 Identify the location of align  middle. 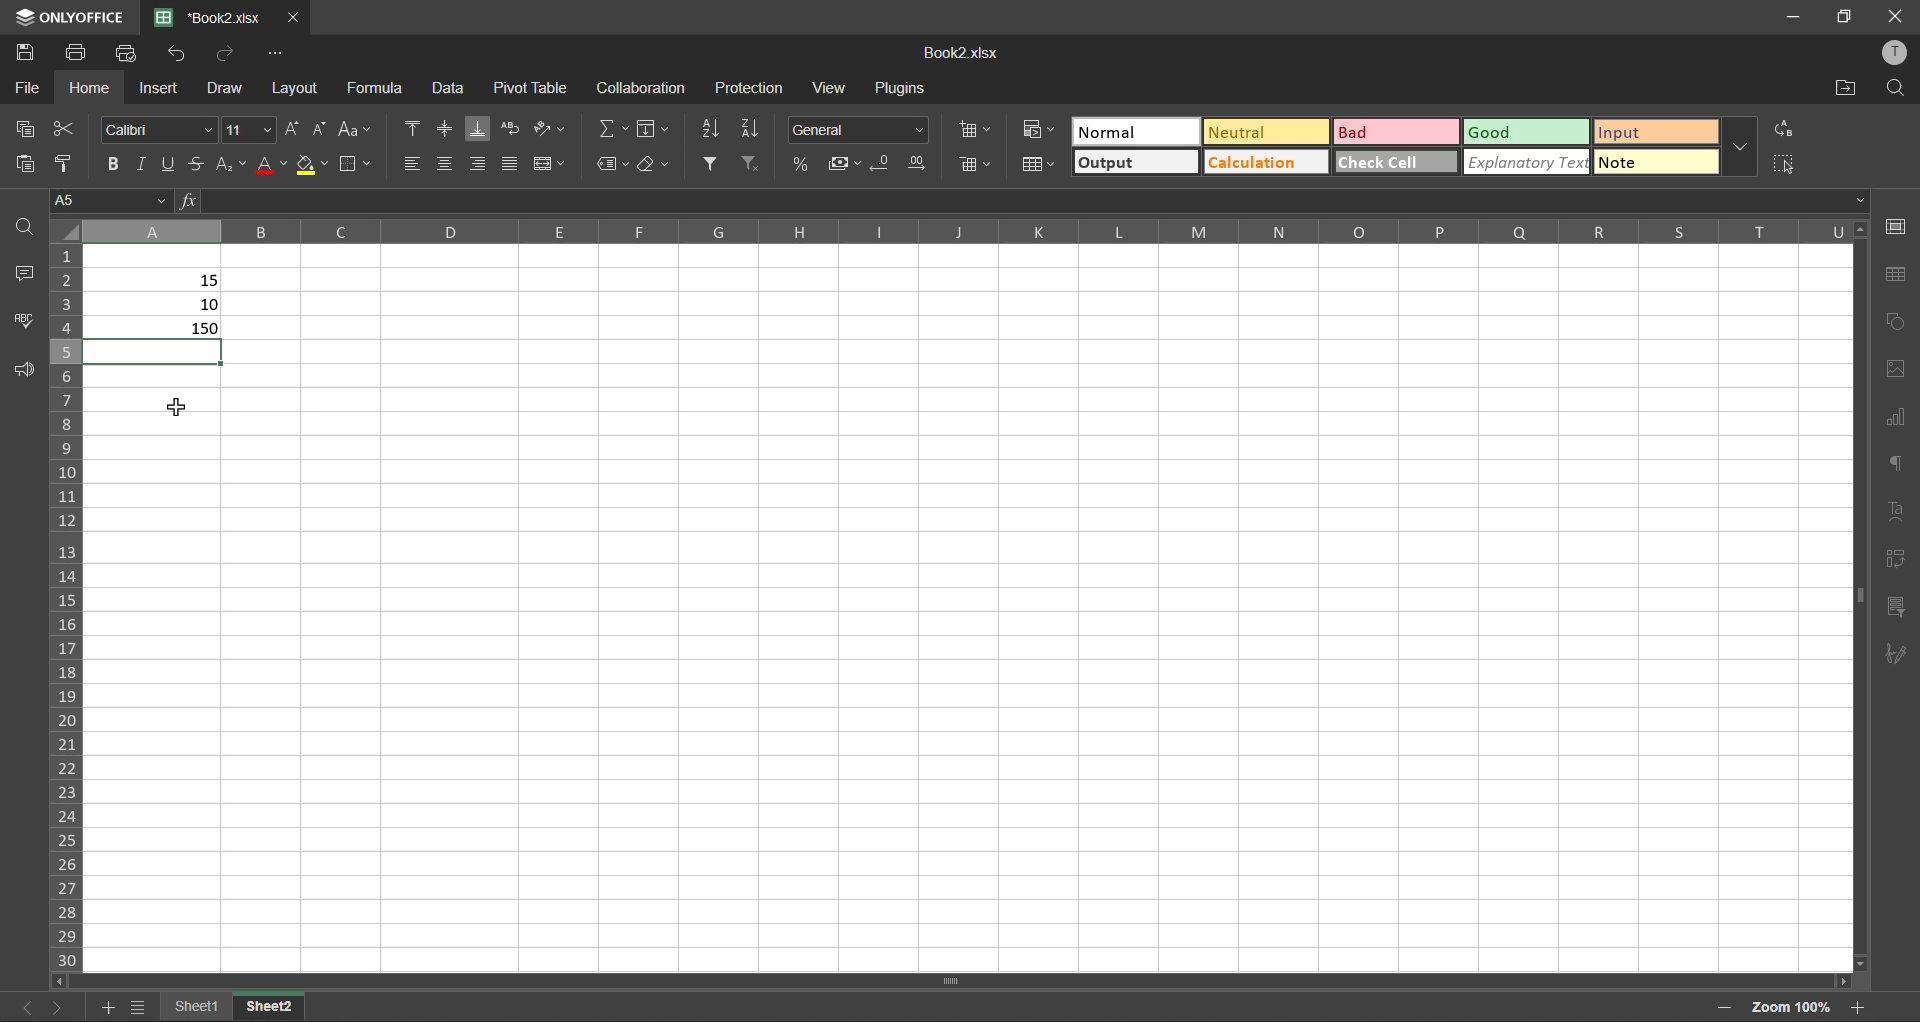
(442, 128).